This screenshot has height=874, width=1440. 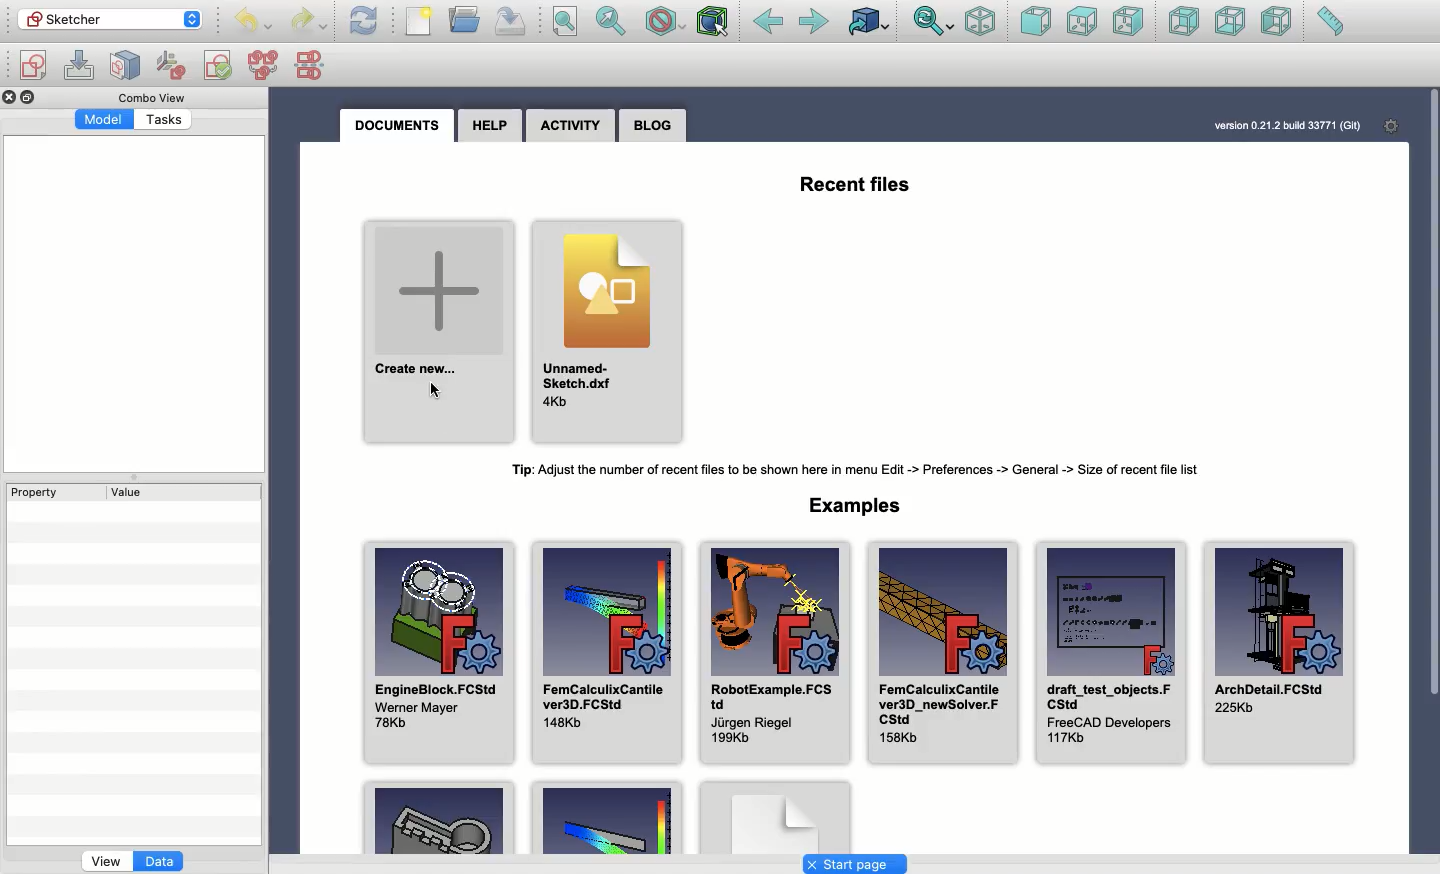 What do you see at coordinates (1285, 127) in the screenshot?
I see `‘version 0.21.2 bulld 33771 (Git)` at bounding box center [1285, 127].